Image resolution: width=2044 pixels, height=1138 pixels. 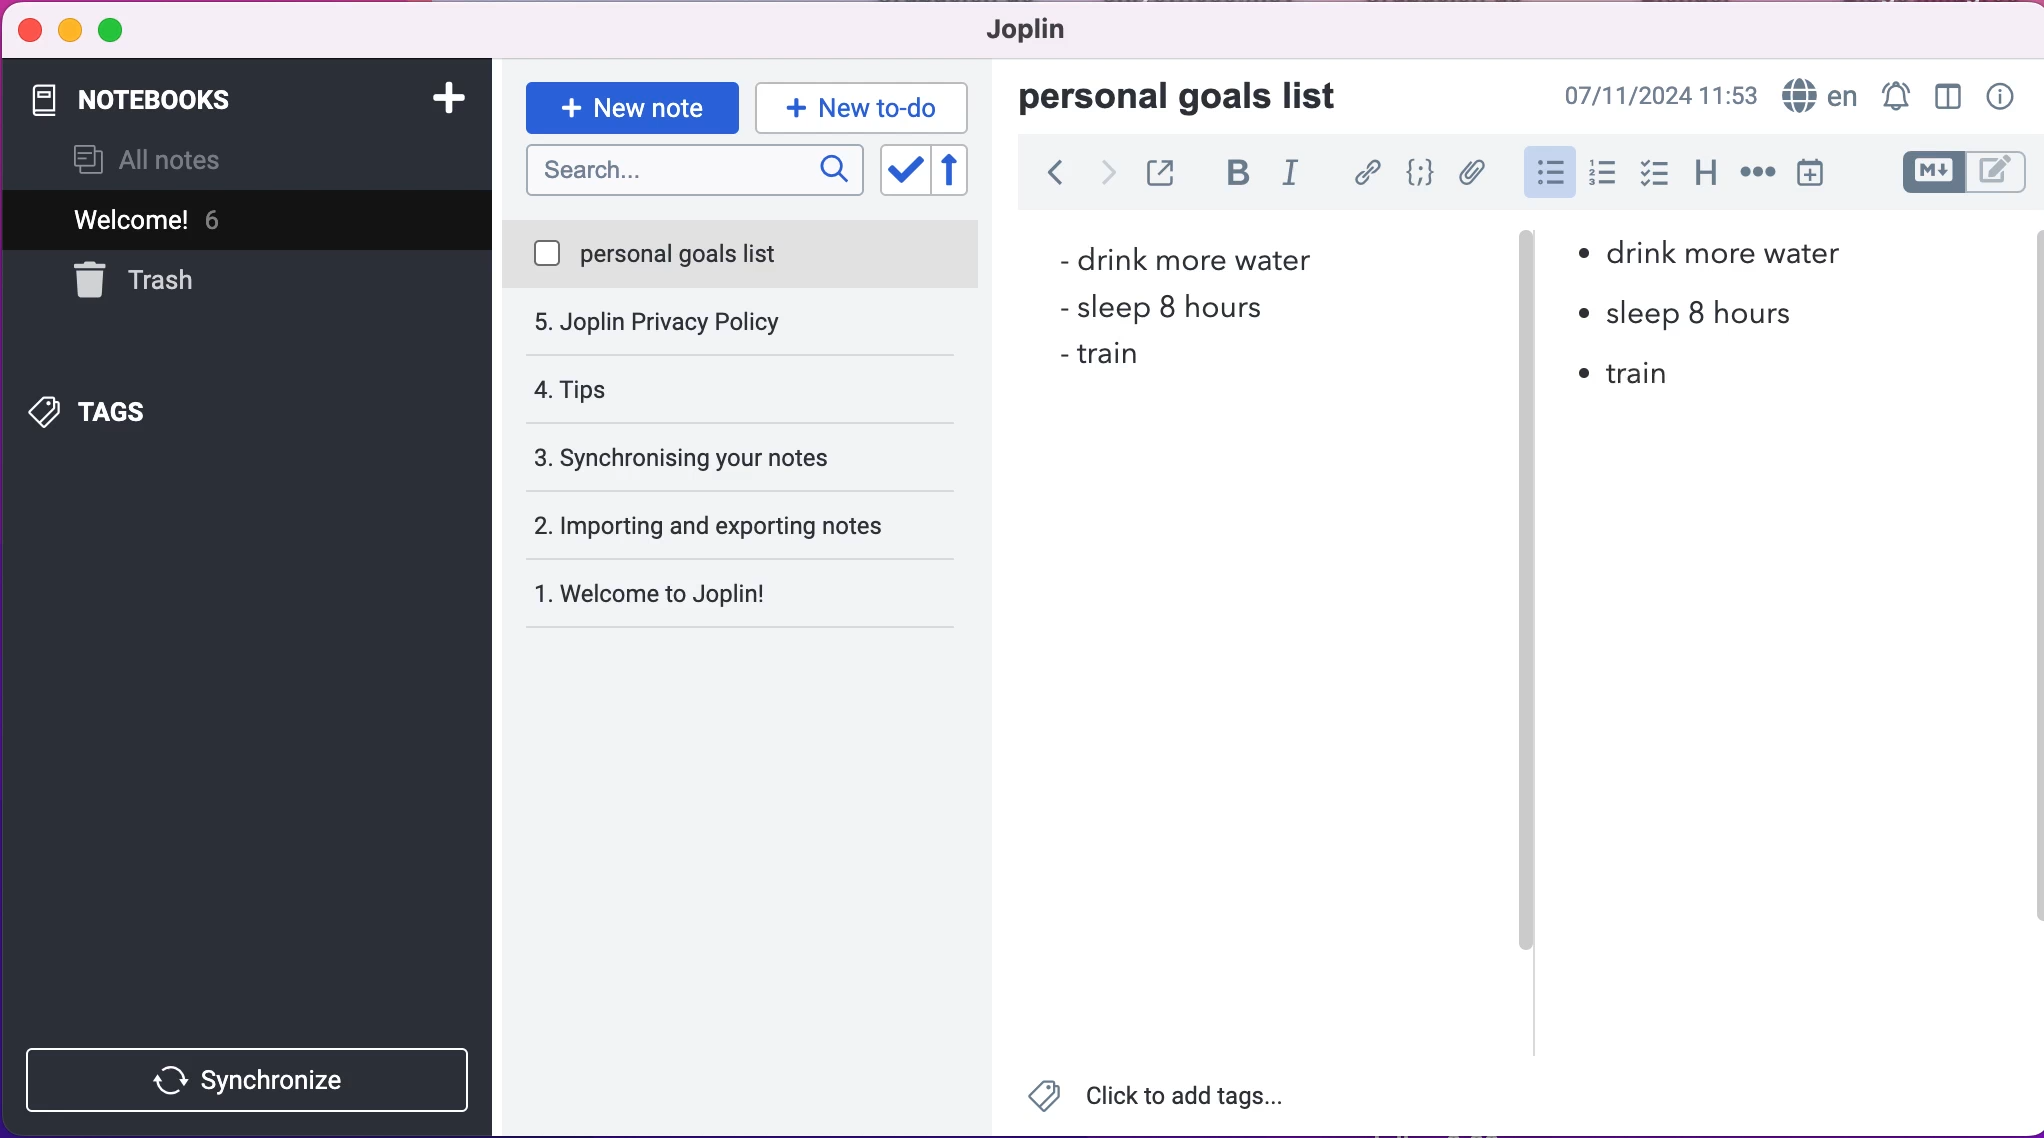 I want to click on maximize, so click(x=119, y=33).